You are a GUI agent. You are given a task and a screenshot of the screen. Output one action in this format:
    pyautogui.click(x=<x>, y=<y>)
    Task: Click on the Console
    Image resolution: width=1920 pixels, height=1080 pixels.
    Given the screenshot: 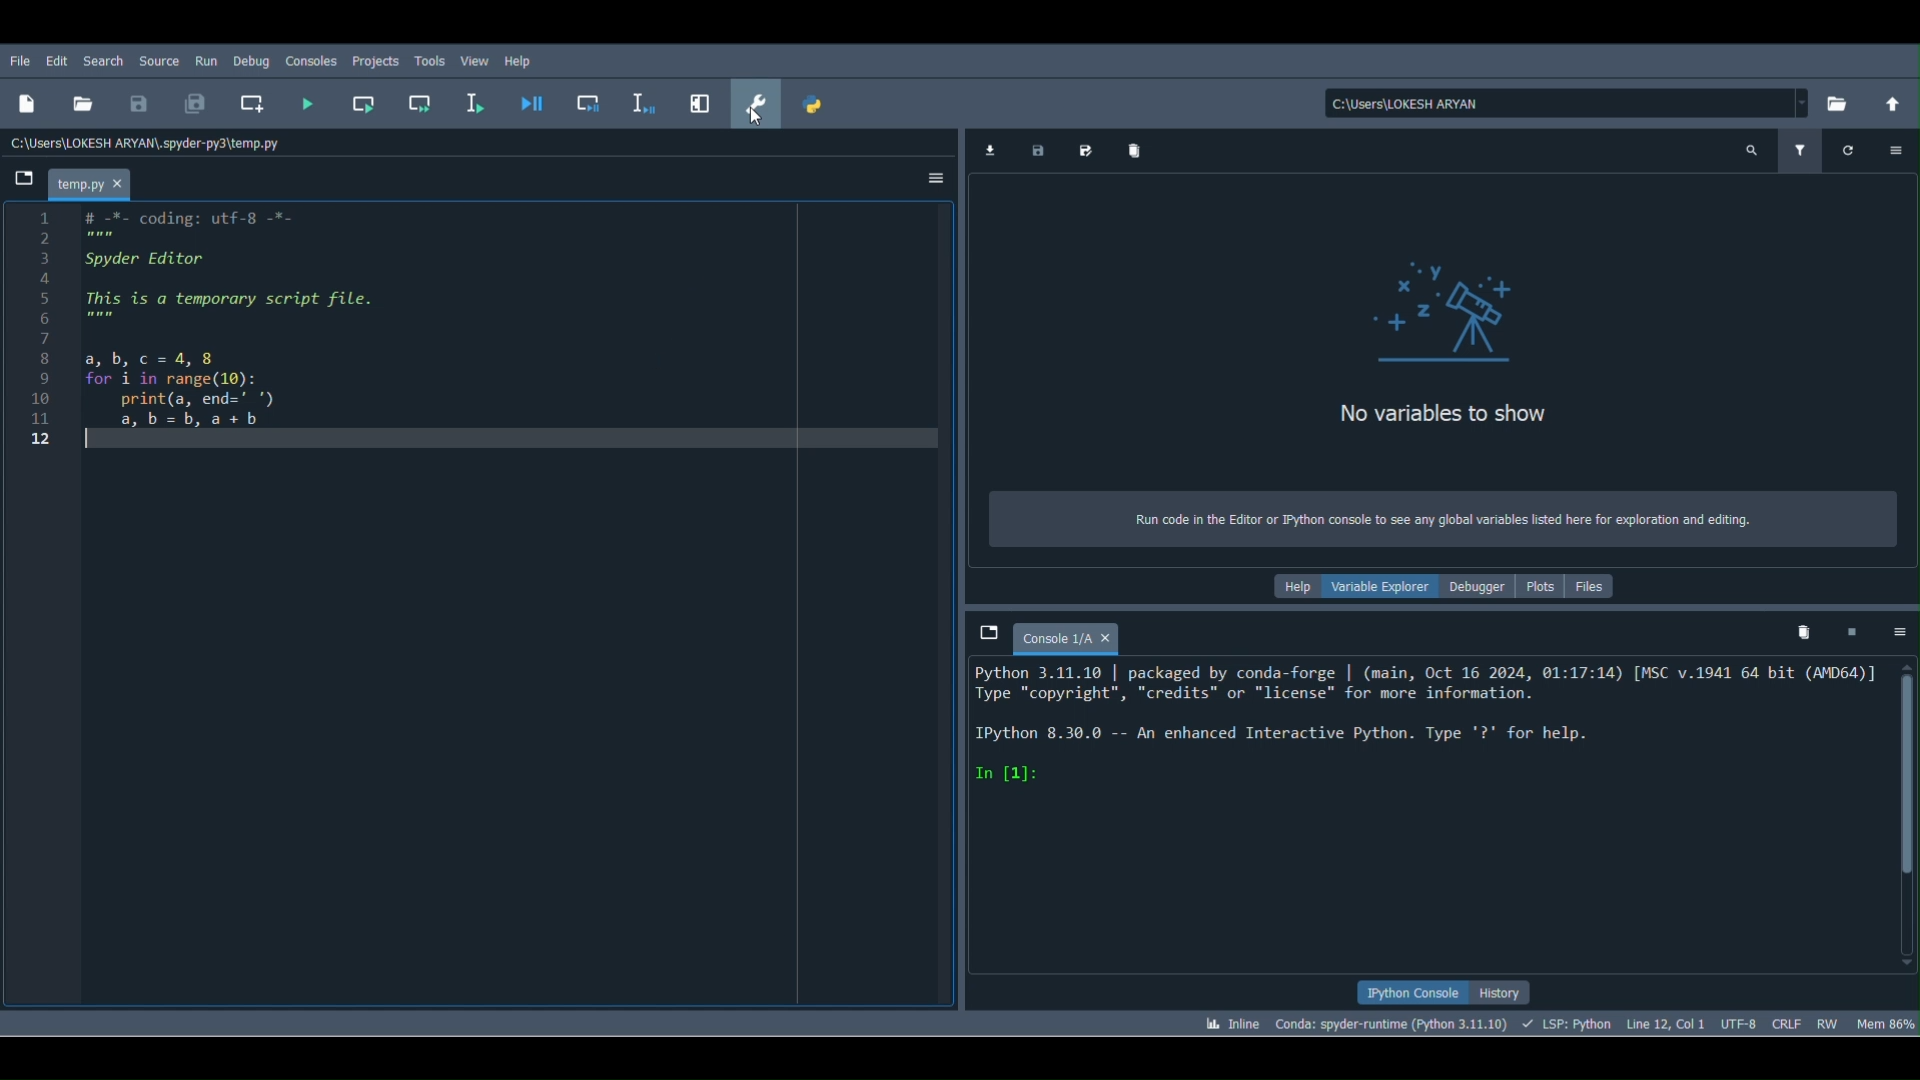 What is the action you would take?
    pyautogui.click(x=1067, y=634)
    